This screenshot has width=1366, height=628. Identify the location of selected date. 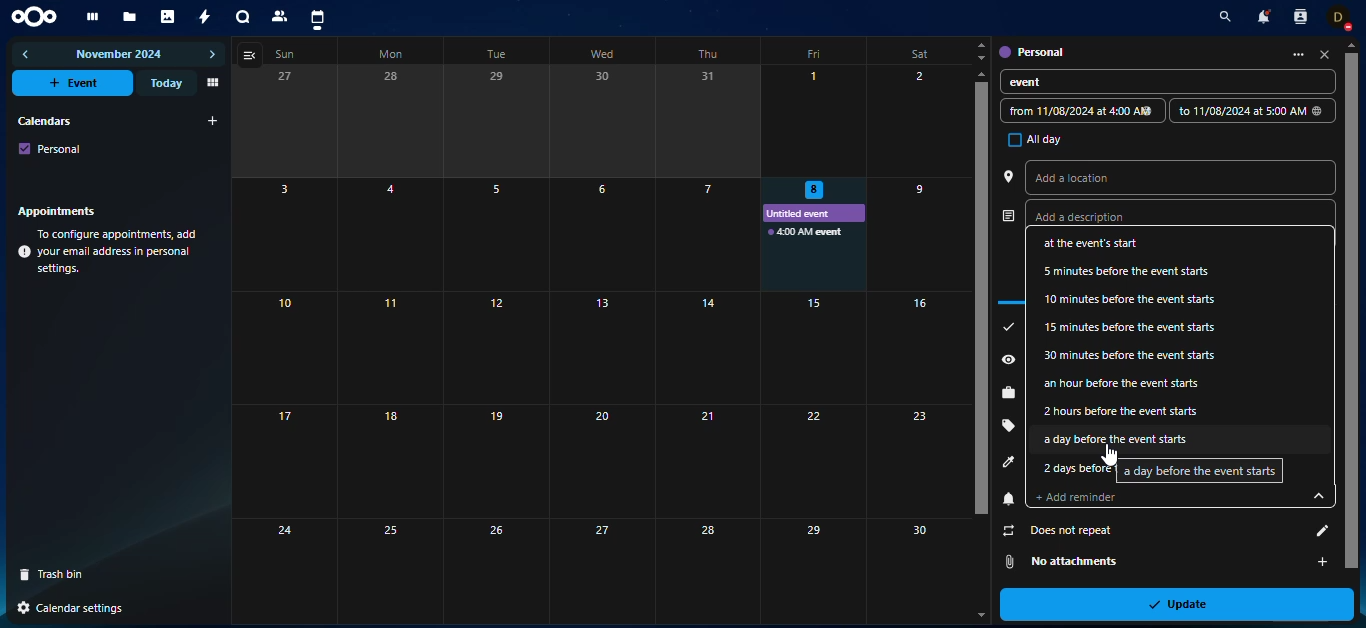
(813, 191).